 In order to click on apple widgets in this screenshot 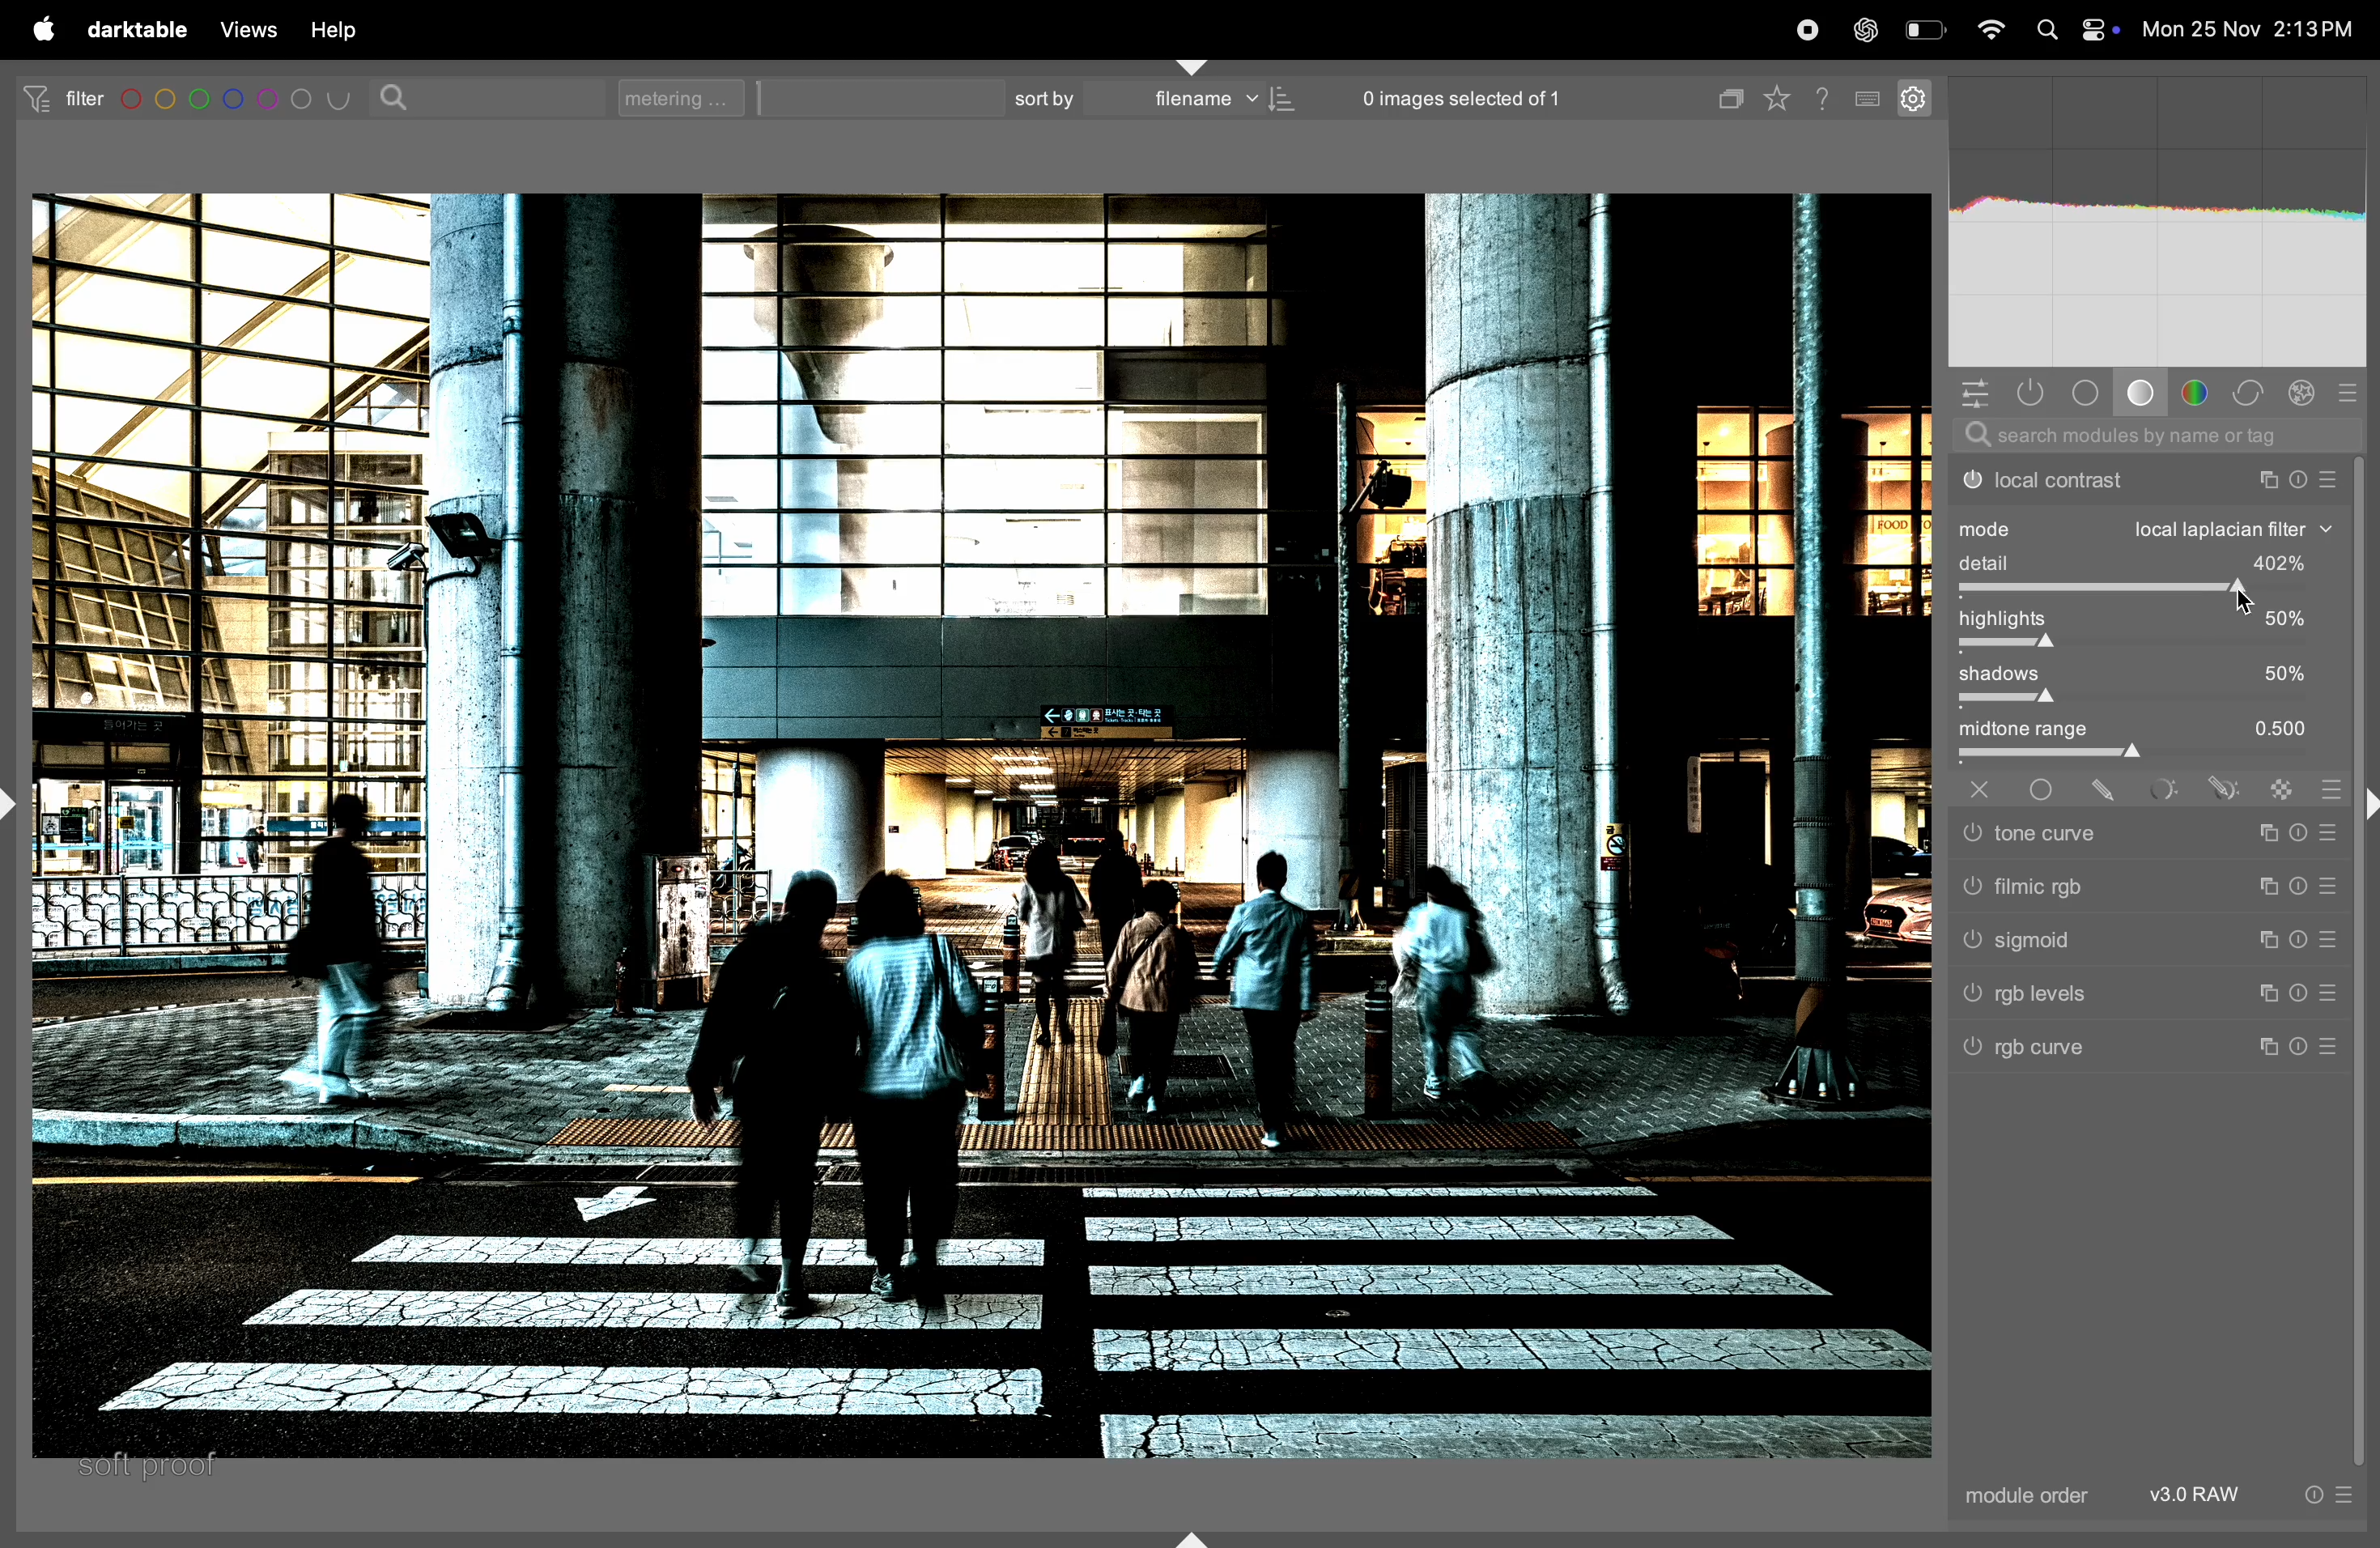, I will do `click(2099, 29)`.